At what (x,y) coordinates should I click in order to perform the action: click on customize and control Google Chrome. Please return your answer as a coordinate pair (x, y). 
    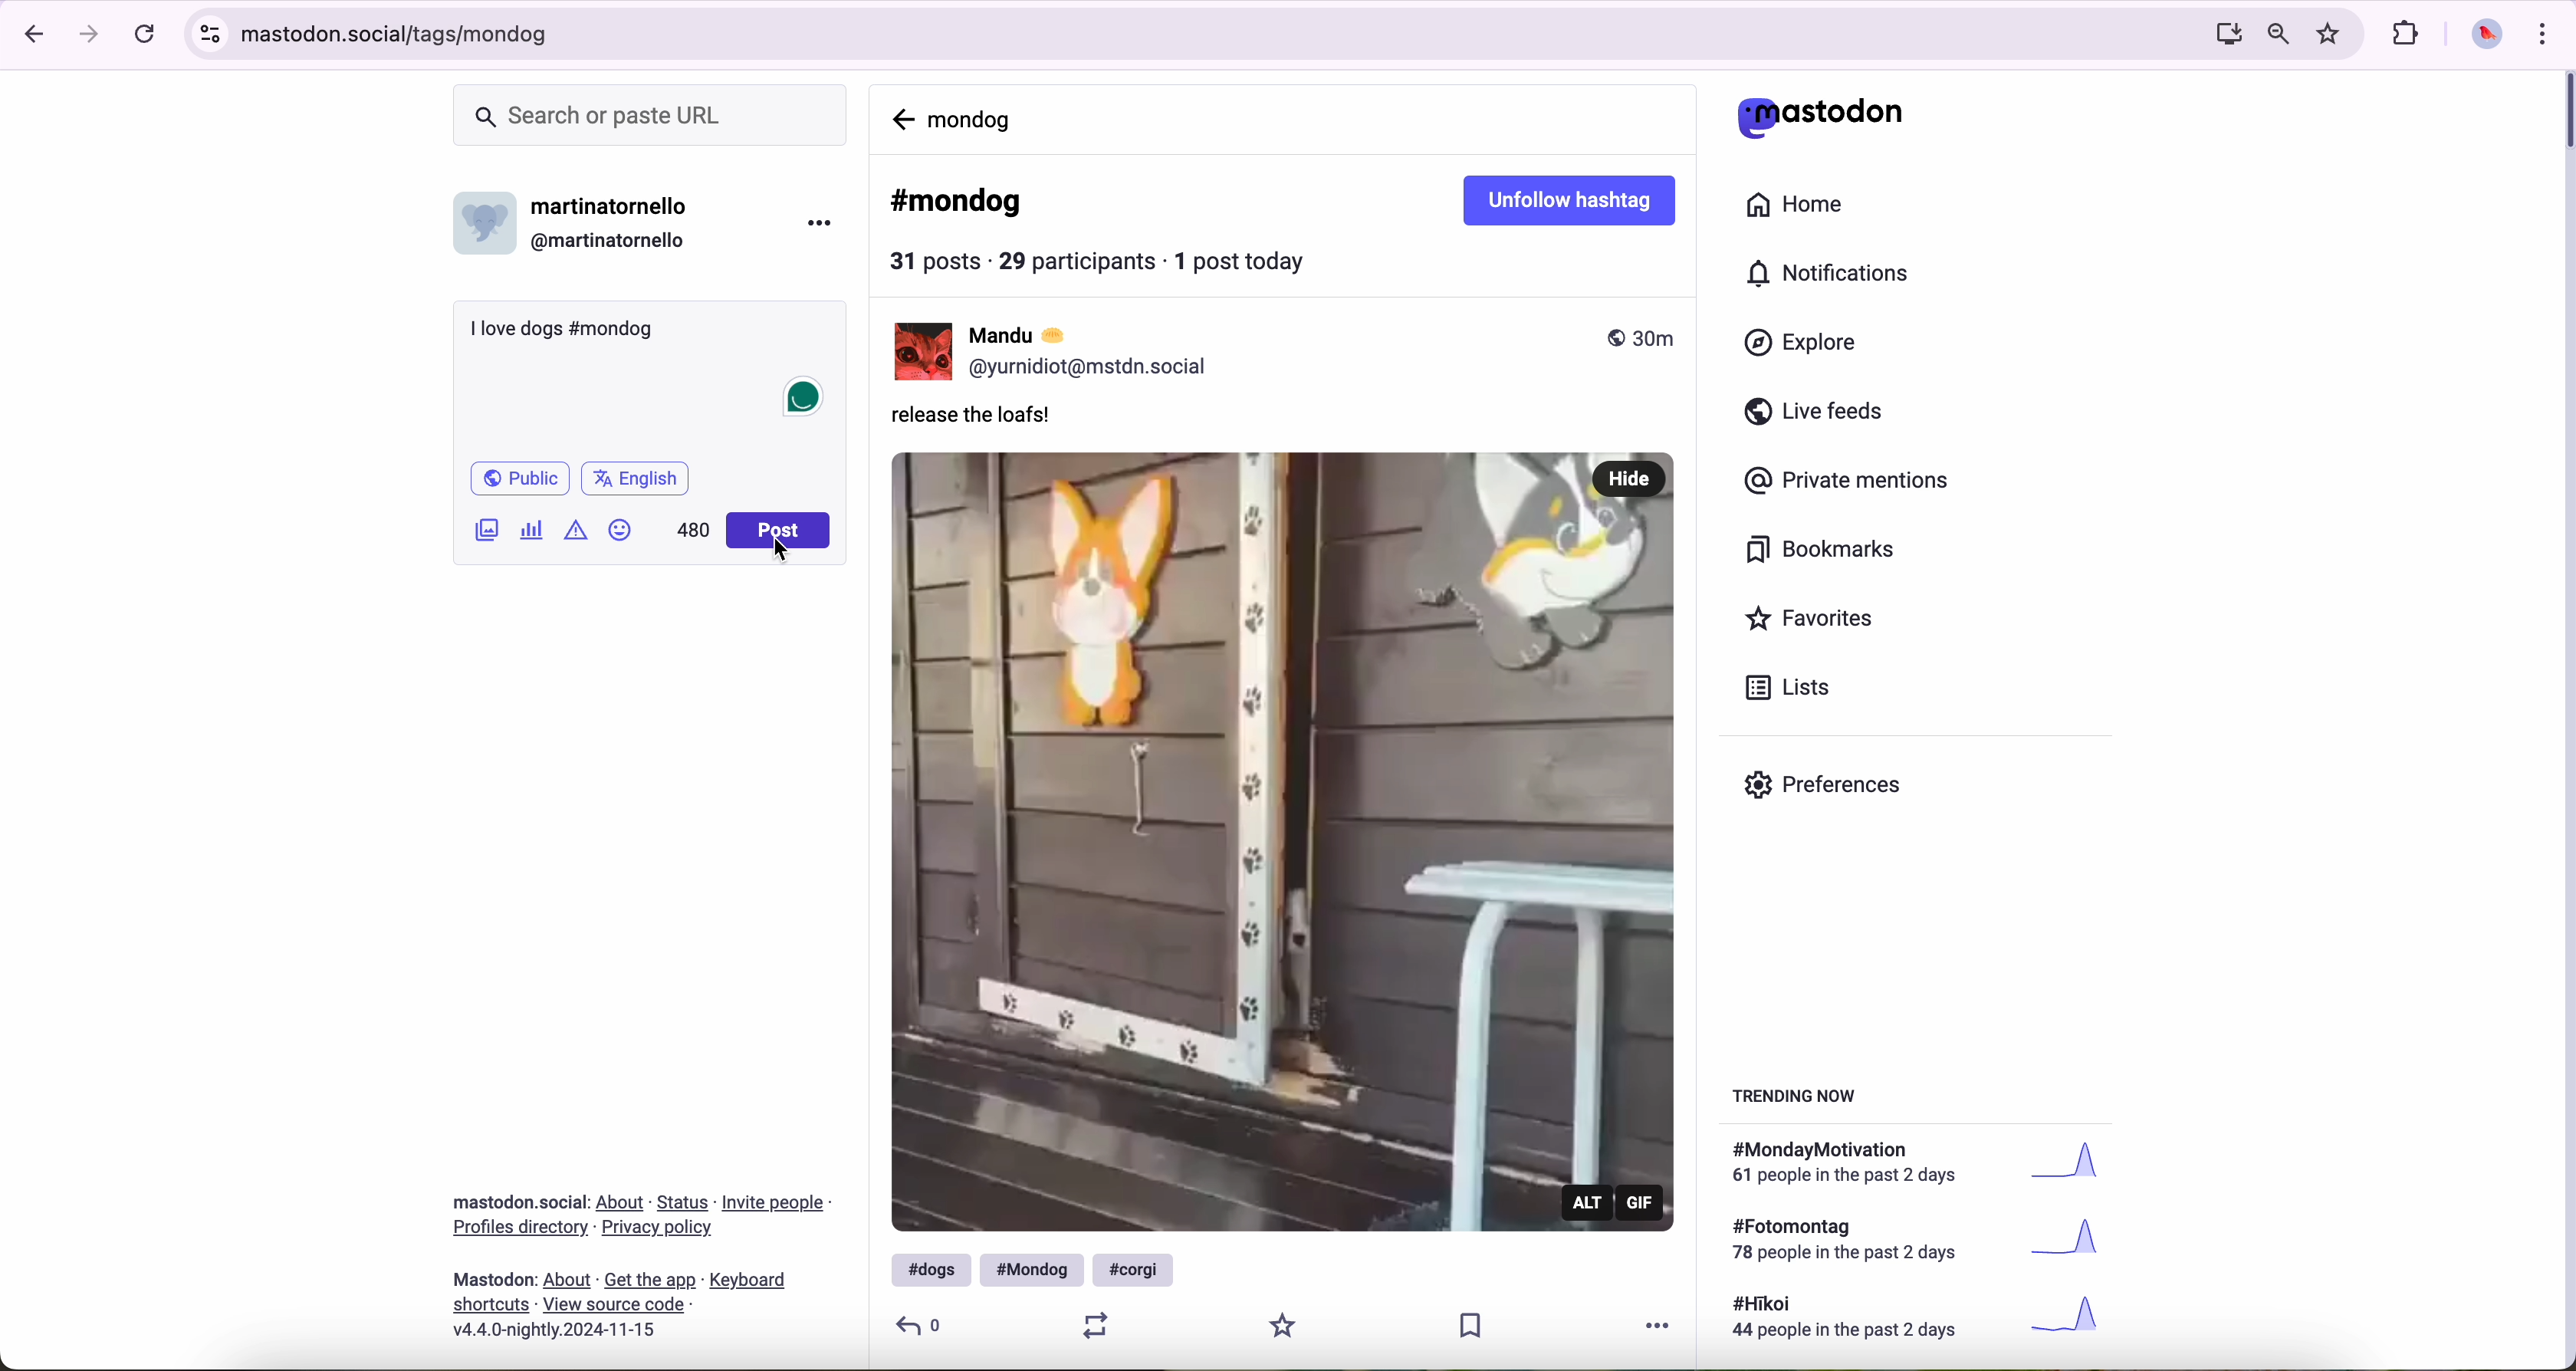
    Looking at the image, I should click on (2549, 34).